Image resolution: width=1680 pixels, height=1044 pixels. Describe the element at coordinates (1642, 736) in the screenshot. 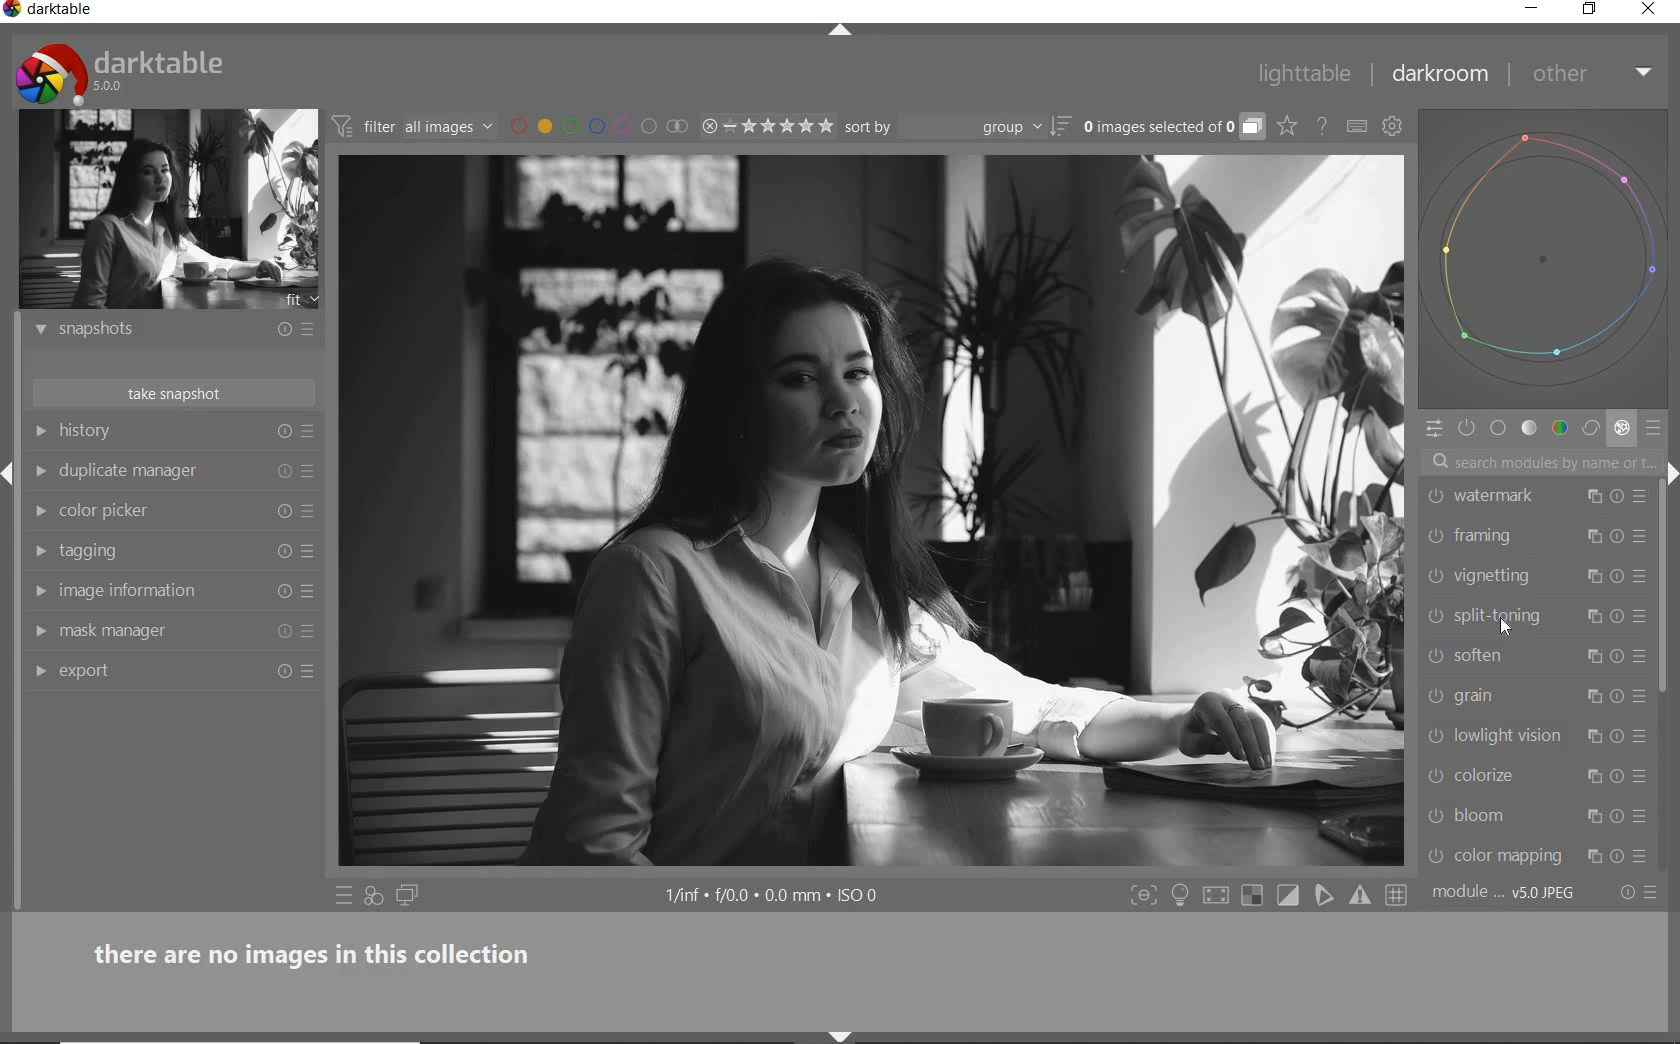

I see `preset and preferences` at that location.